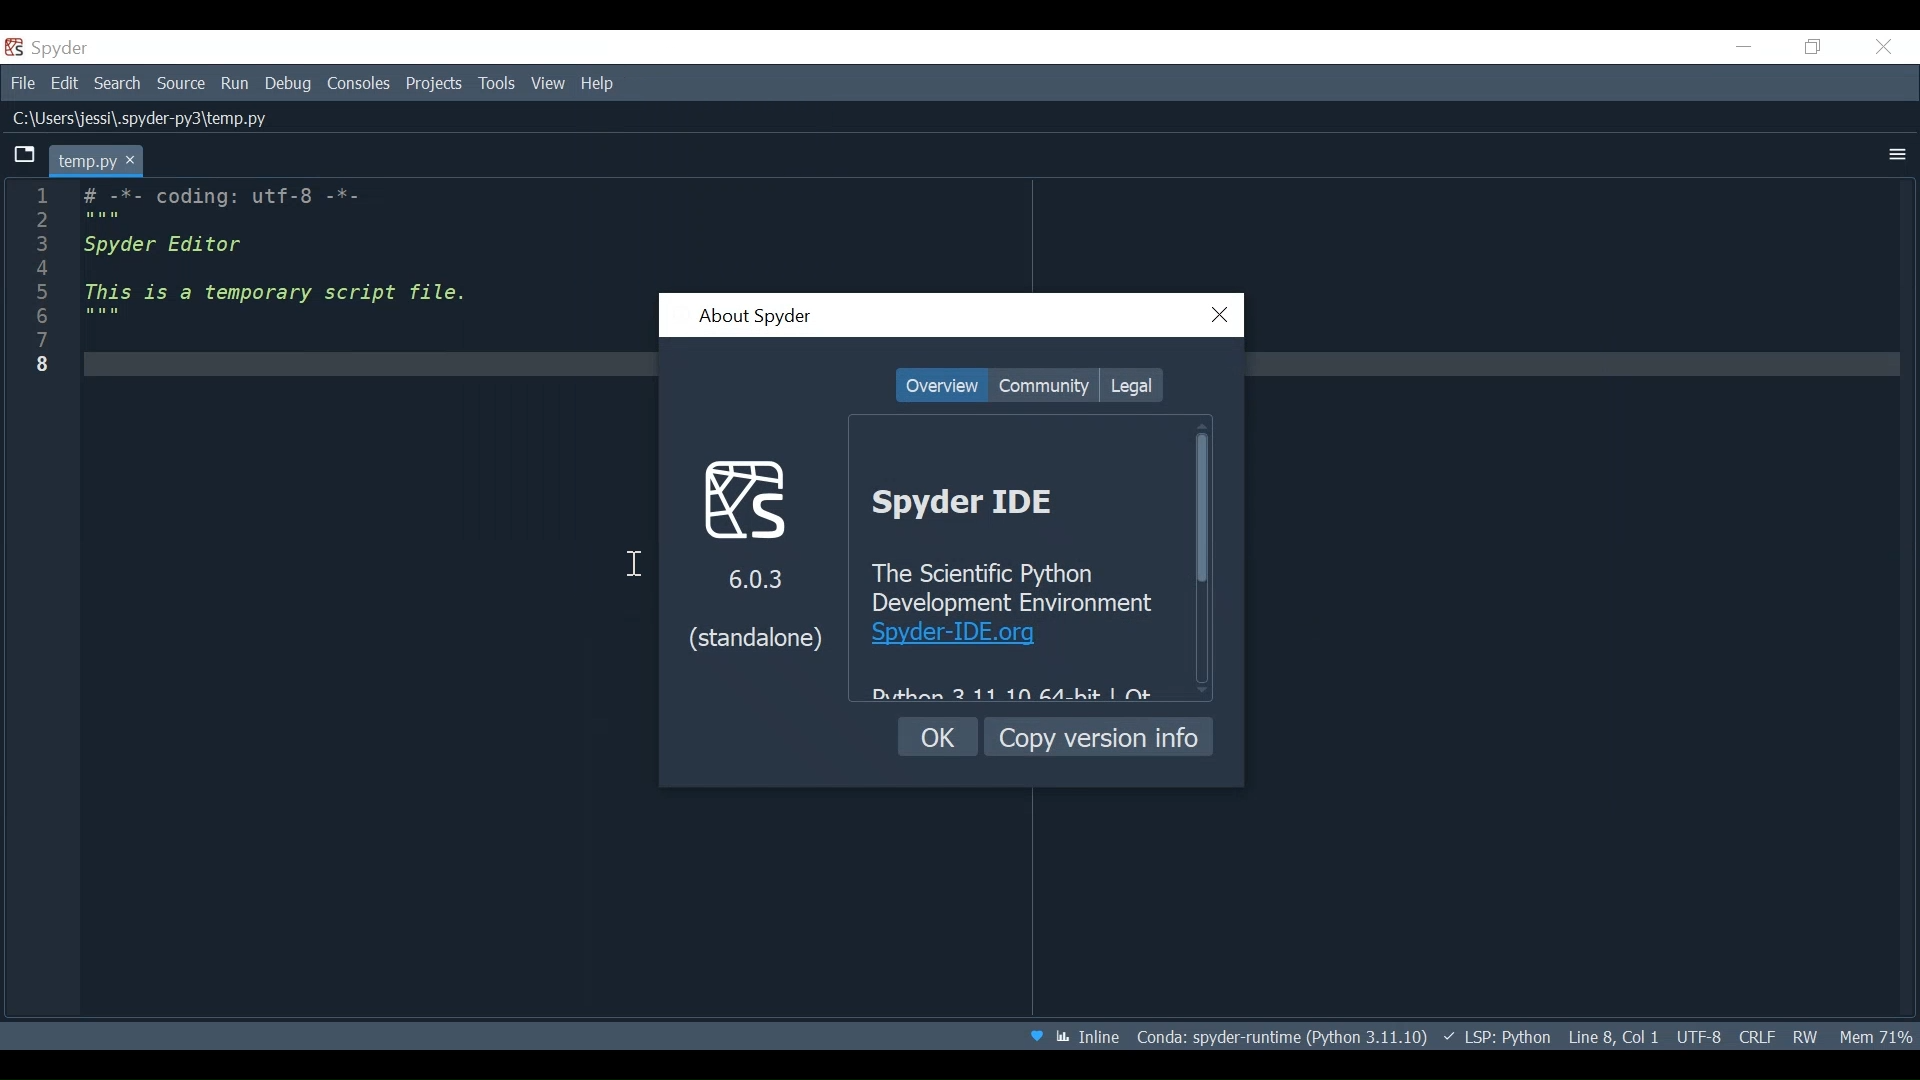 Image resolution: width=1920 pixels, height=1080 pixels. I want to click on Language, so click(1498, 1037).